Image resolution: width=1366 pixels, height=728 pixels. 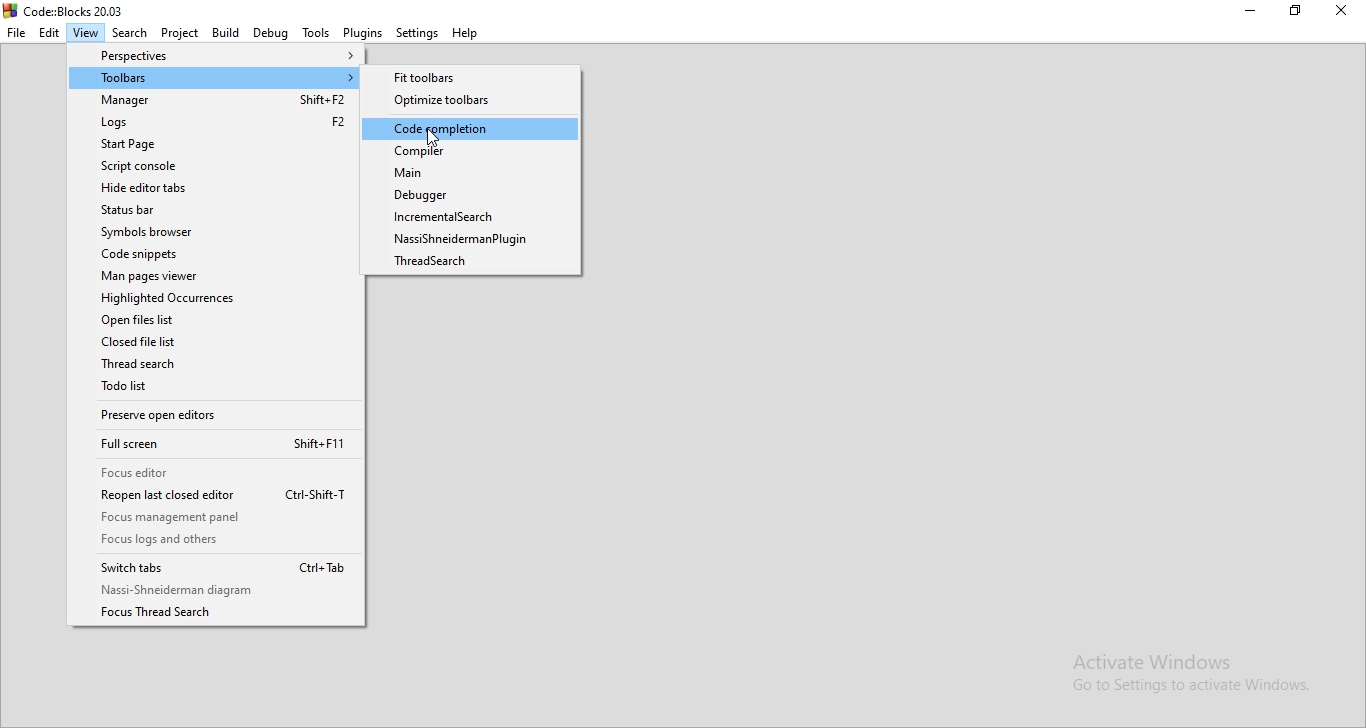 What do you see at coordinates (214, 519) in the screenshot?
I see `Focus management panel` at bounding box center [214, 519].